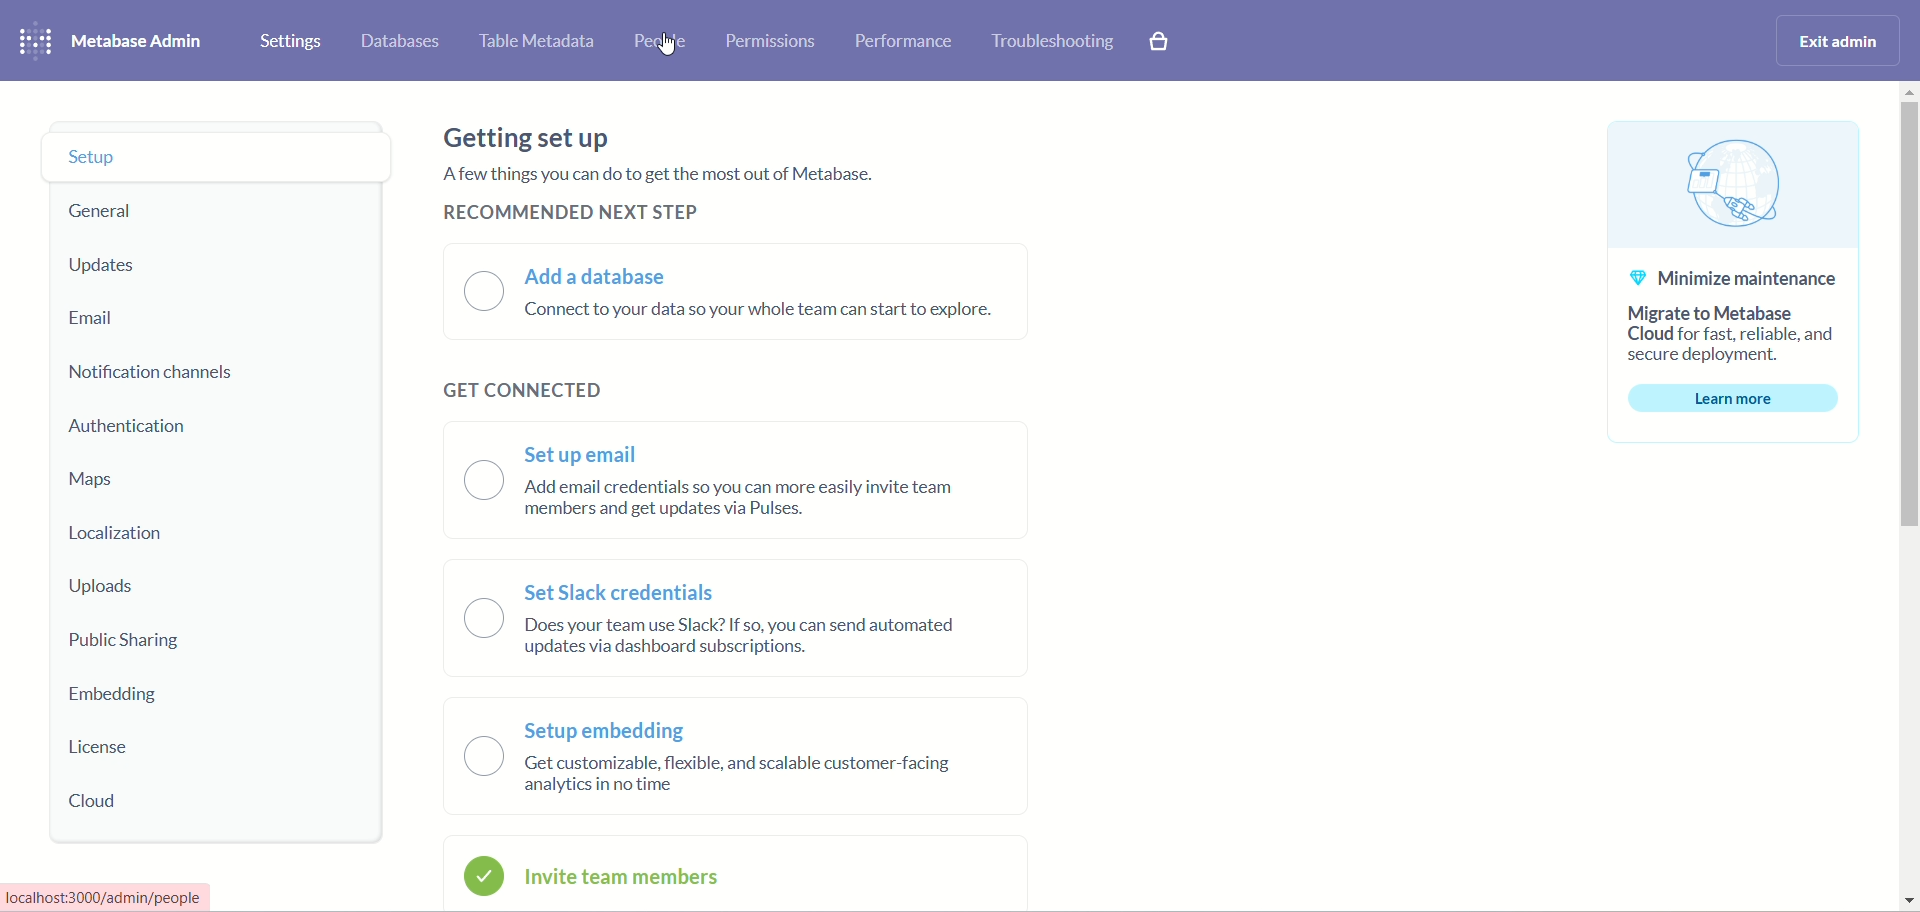 Image resolution: width=1920 pixels, height=912 pixels. Describe the element at coordinates (406, 43) in the screenshot. I see `databases` at that location.